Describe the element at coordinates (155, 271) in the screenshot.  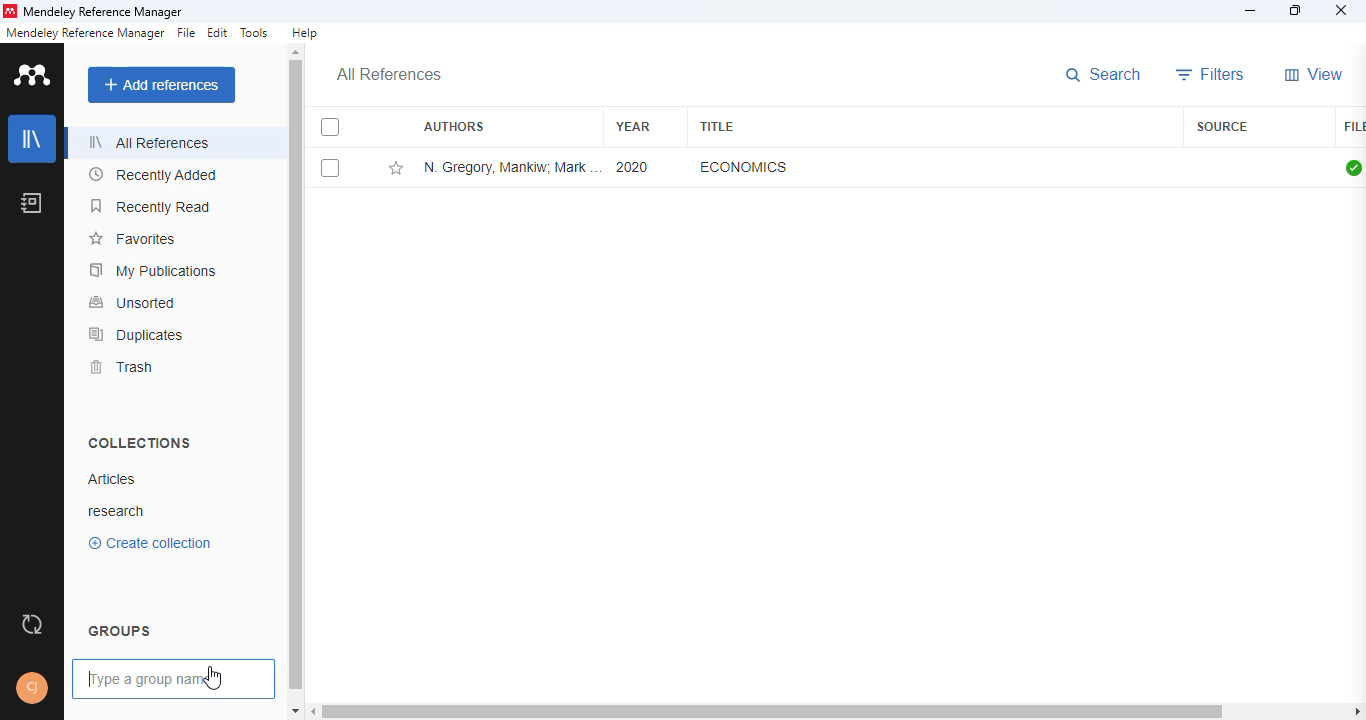
I see `my publications` at that location.